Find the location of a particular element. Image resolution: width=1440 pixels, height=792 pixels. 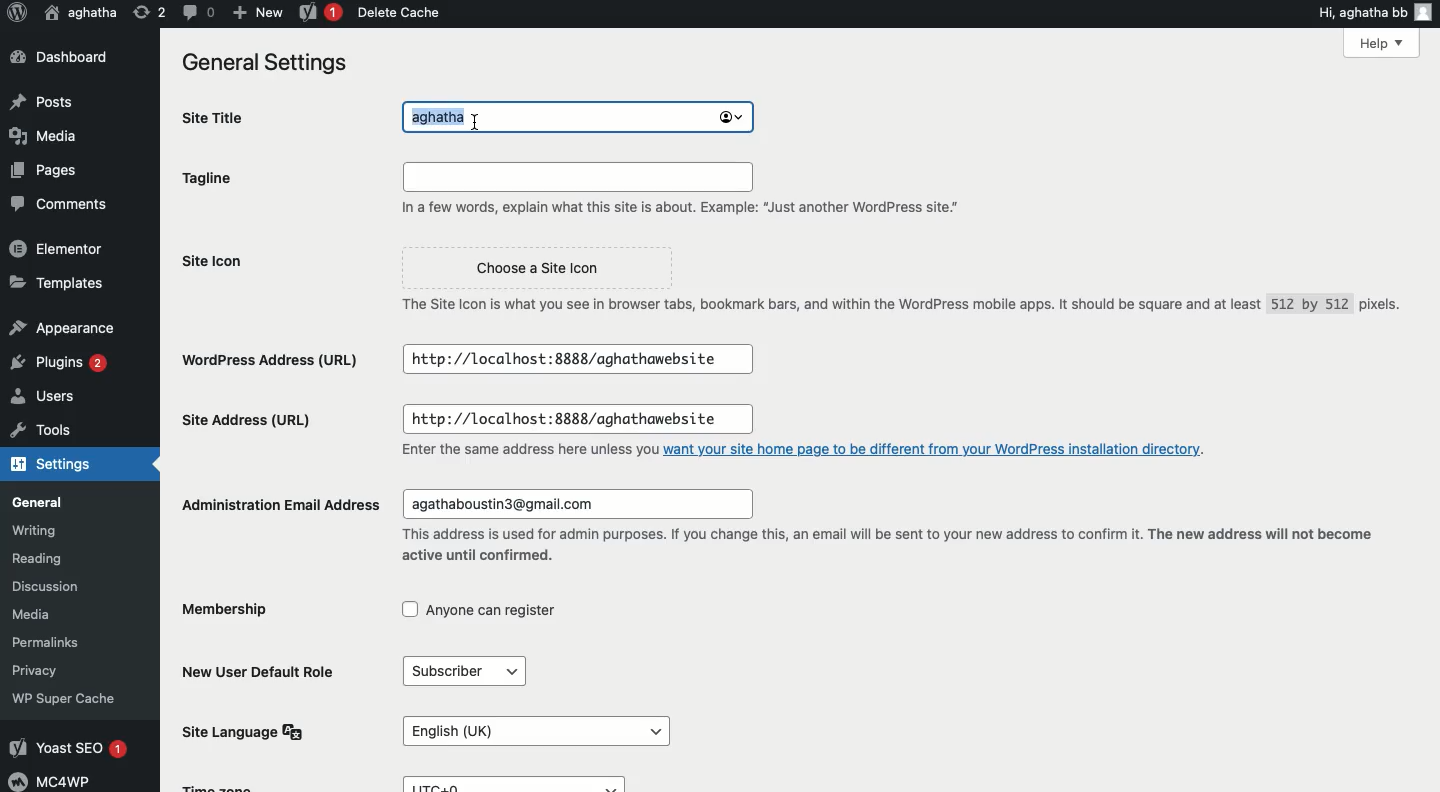

New is located at coordinates (255, 13).